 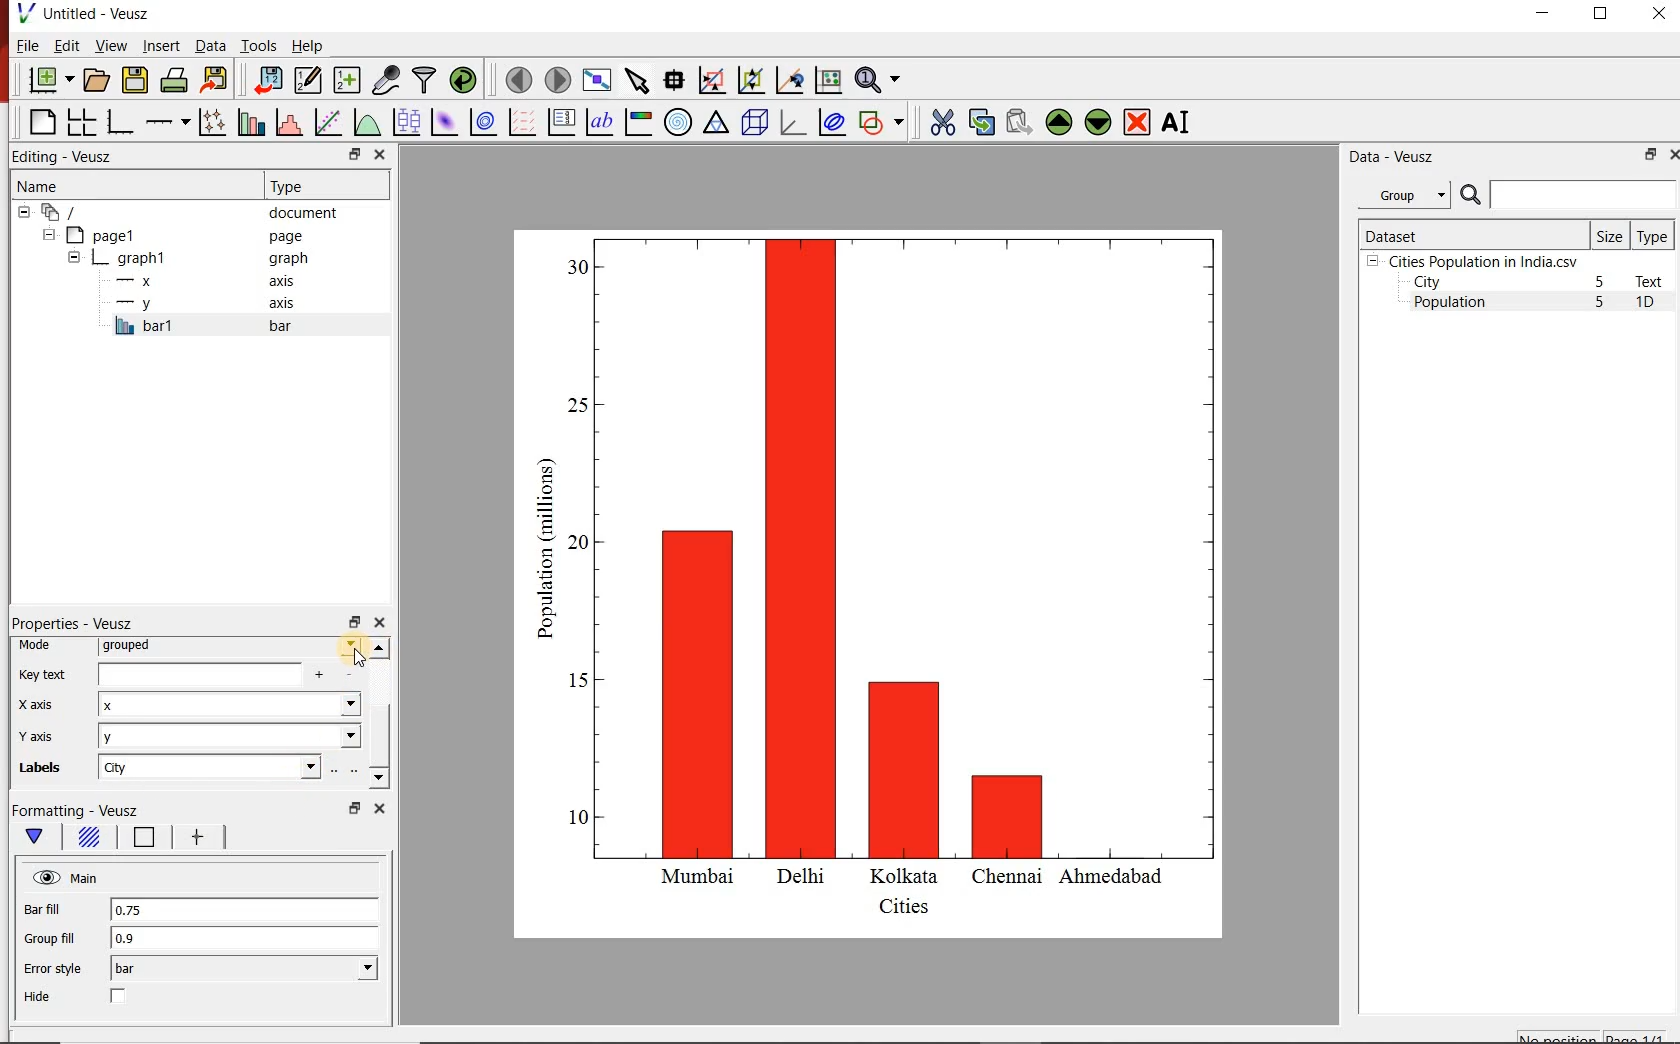 I want to click on bar1, so click(x=224, y=326).